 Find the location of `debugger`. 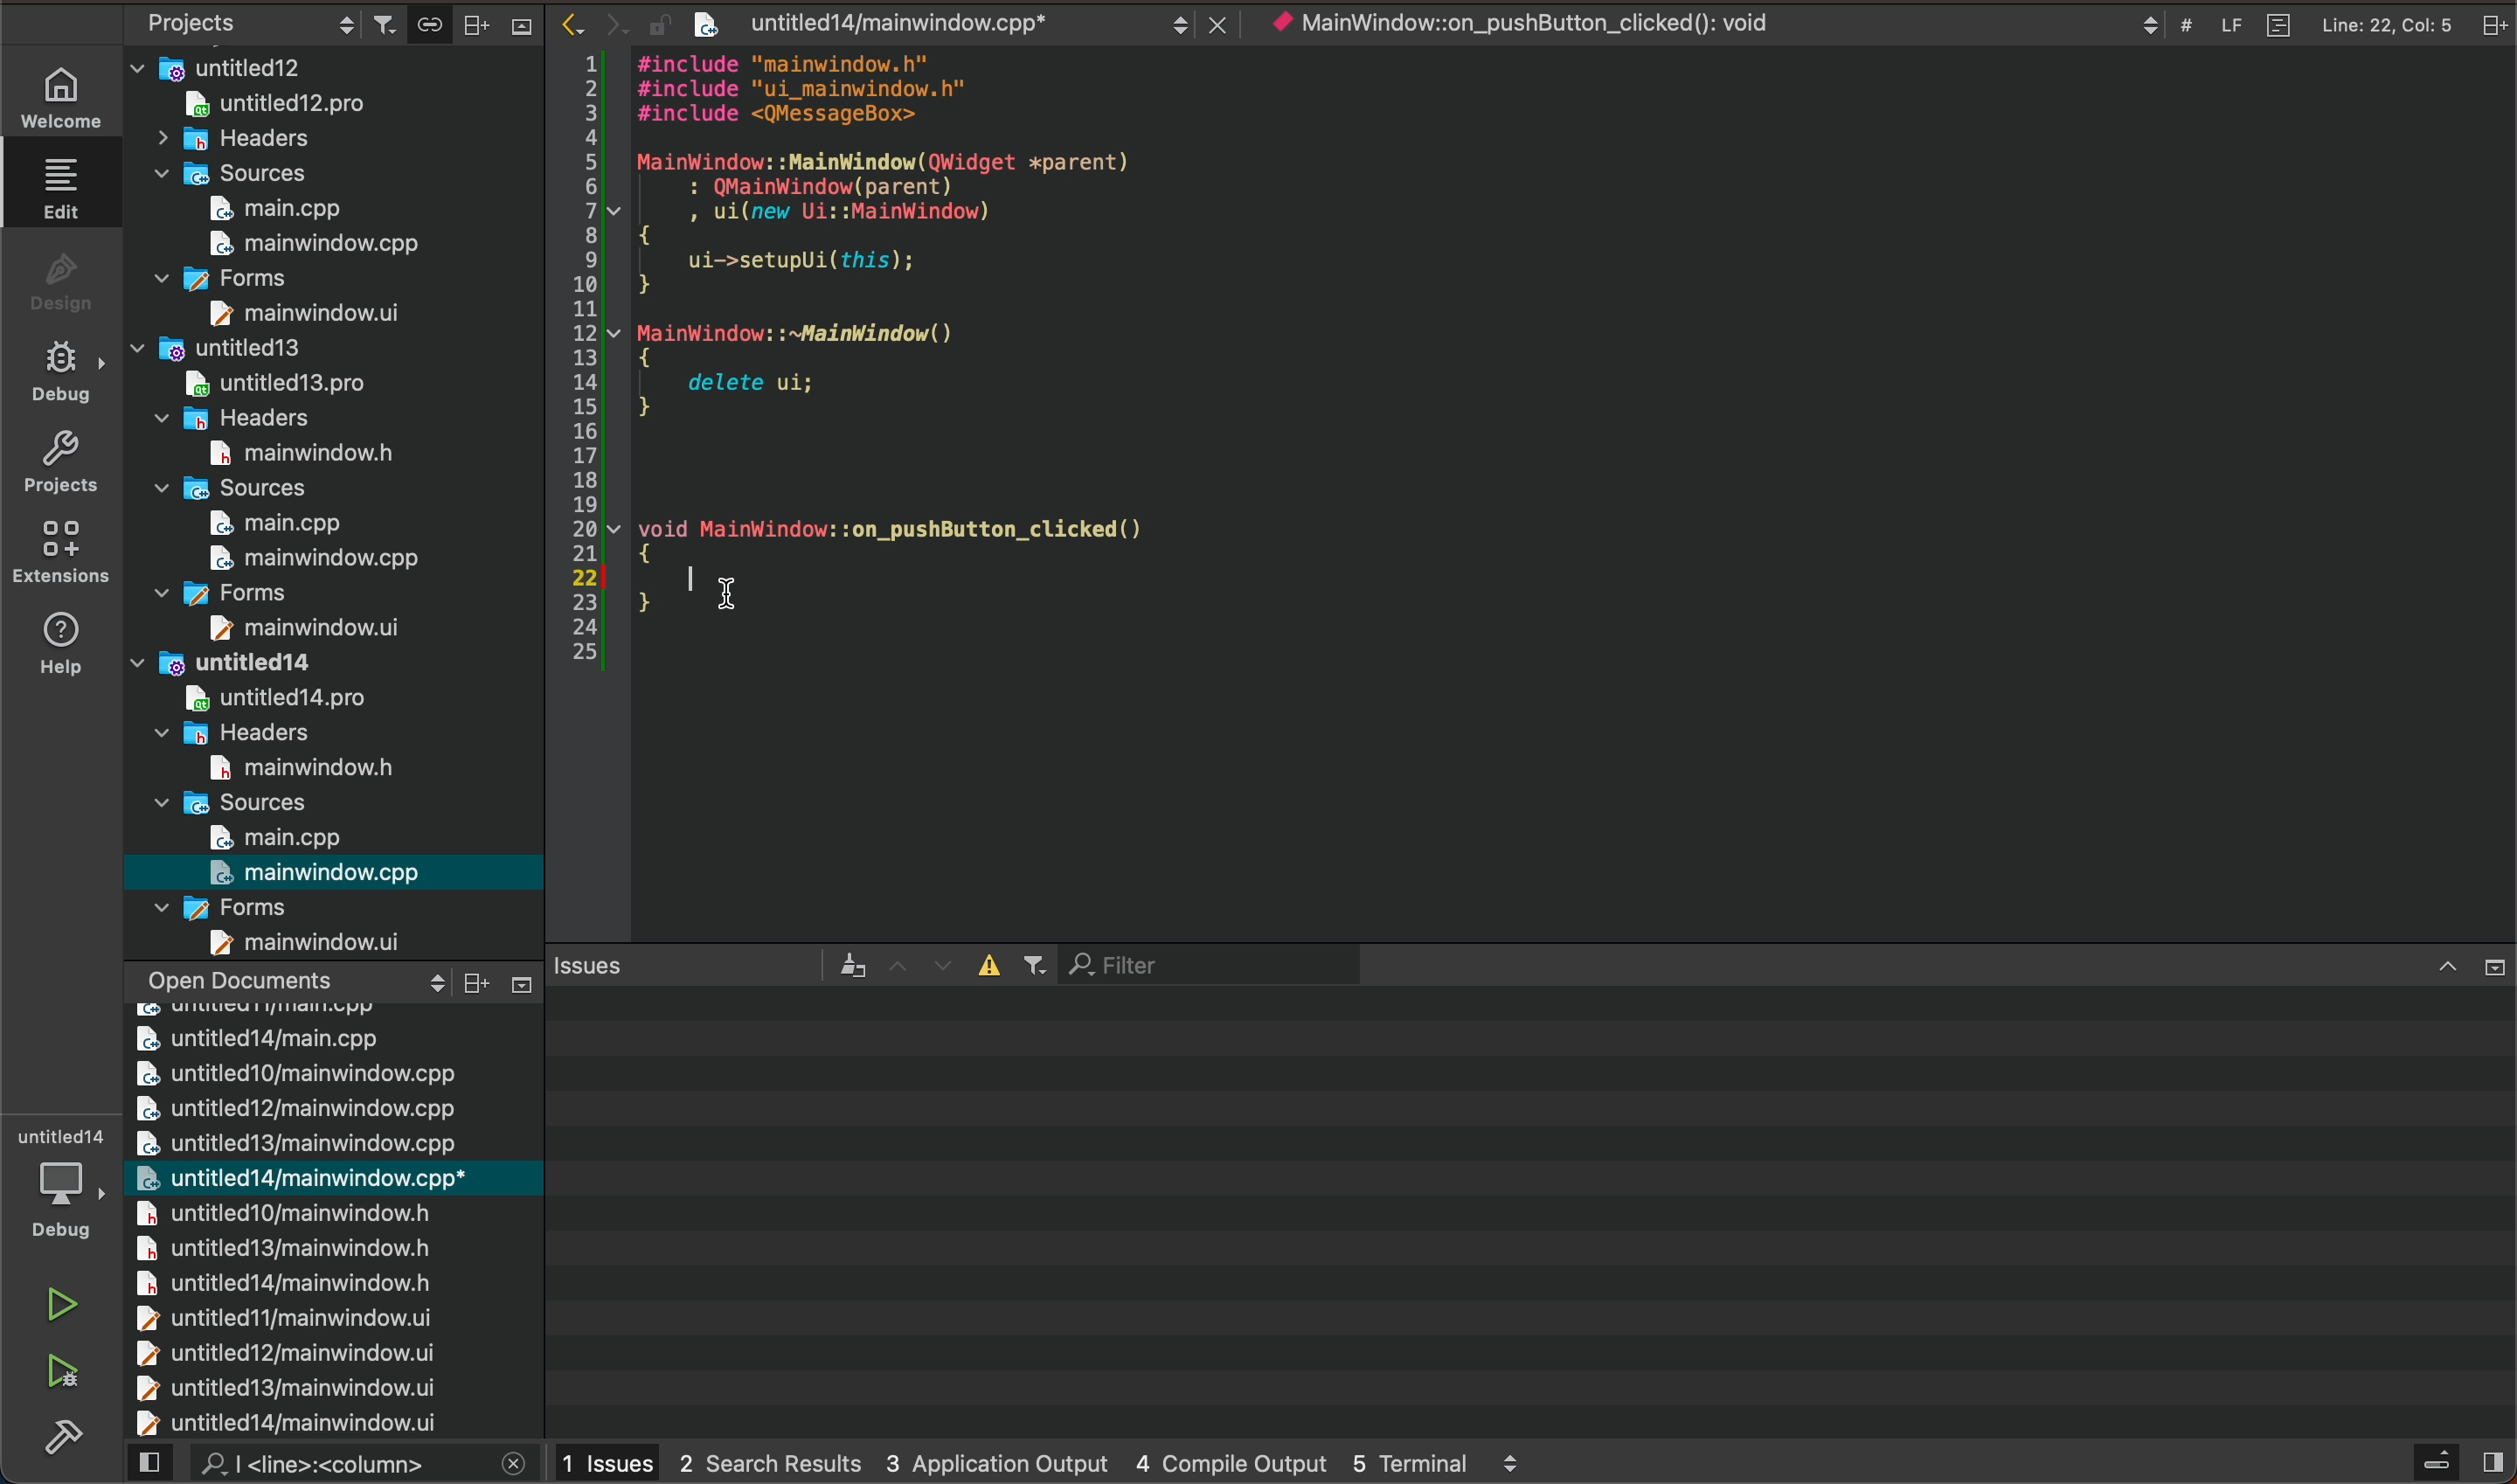

debugger is located at coordinates (66, 1189).